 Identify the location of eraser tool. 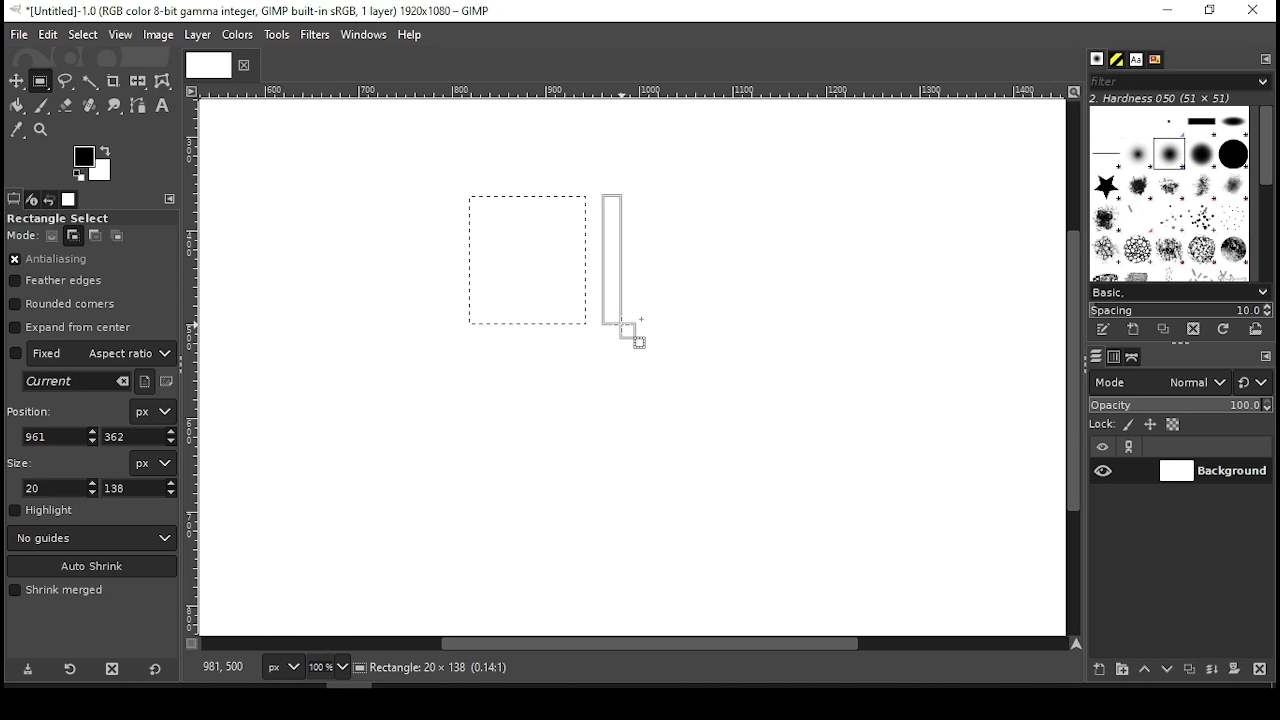
(65, 105).